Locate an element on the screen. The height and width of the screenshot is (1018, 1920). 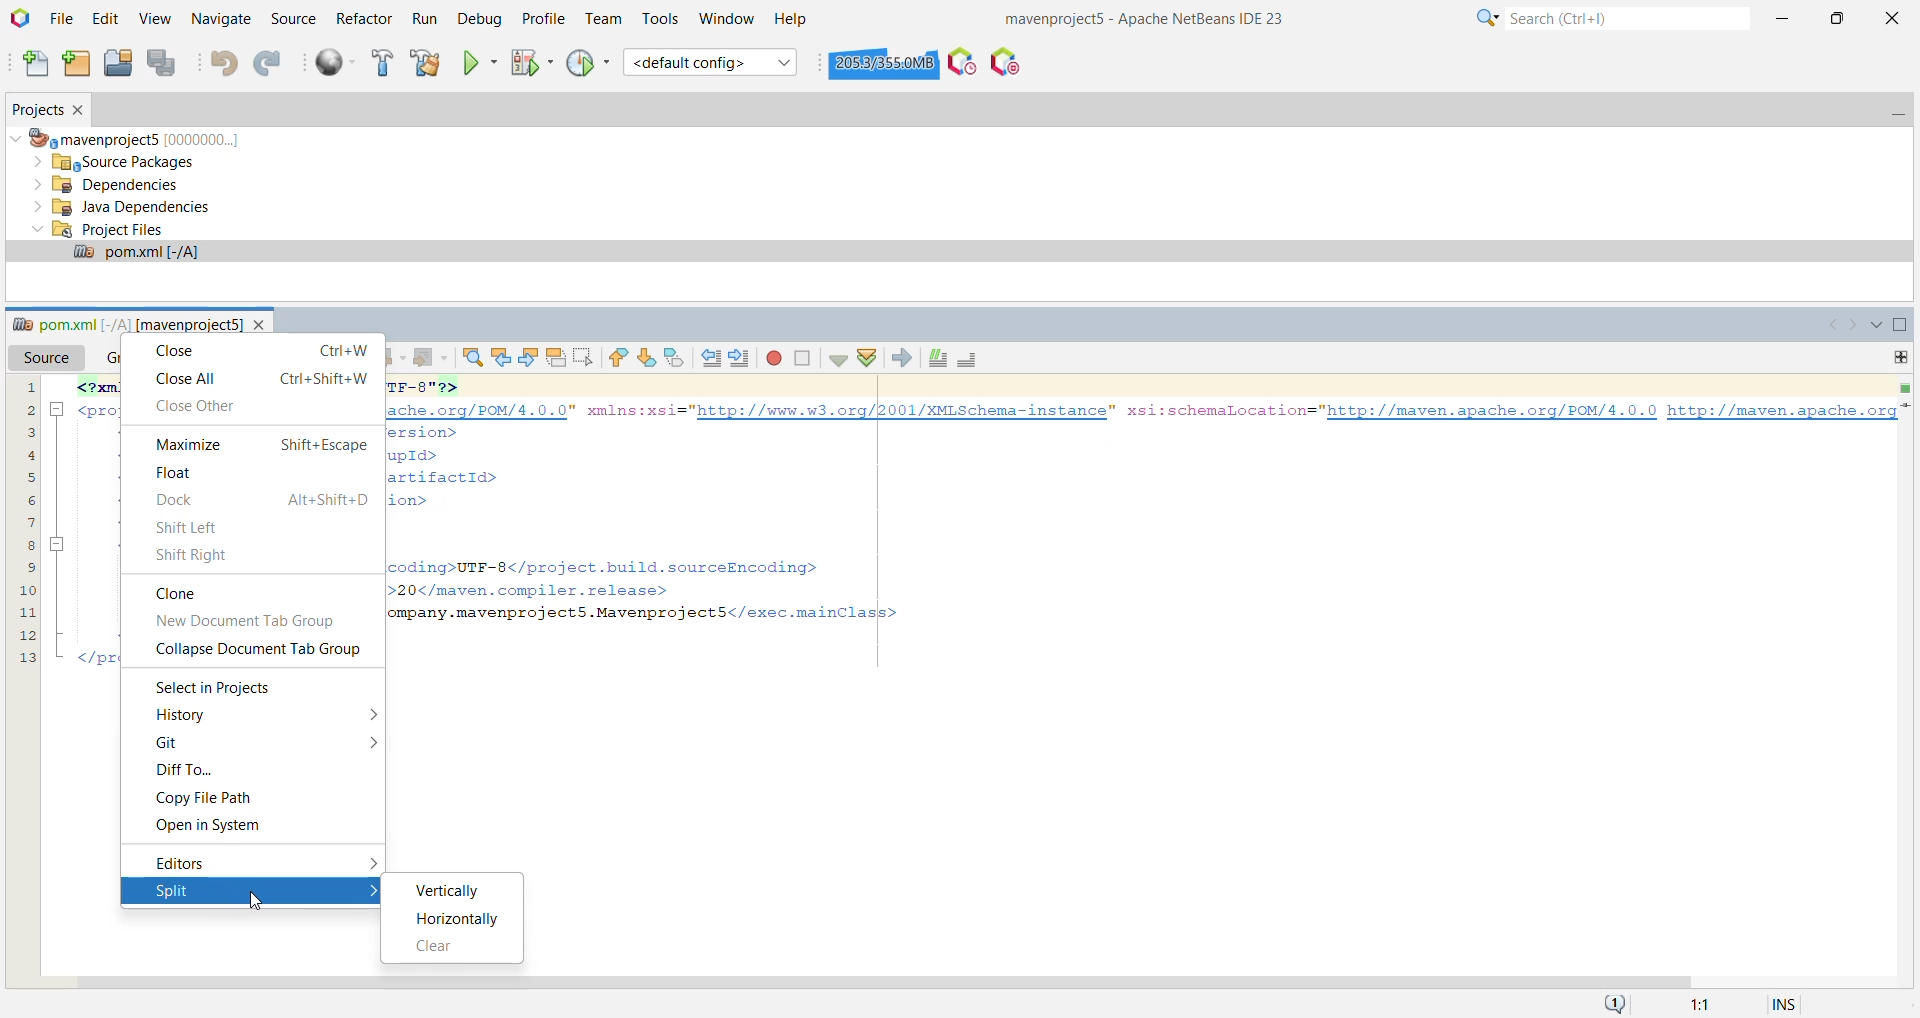
Search Bar is located at coordinates (1608, 17).